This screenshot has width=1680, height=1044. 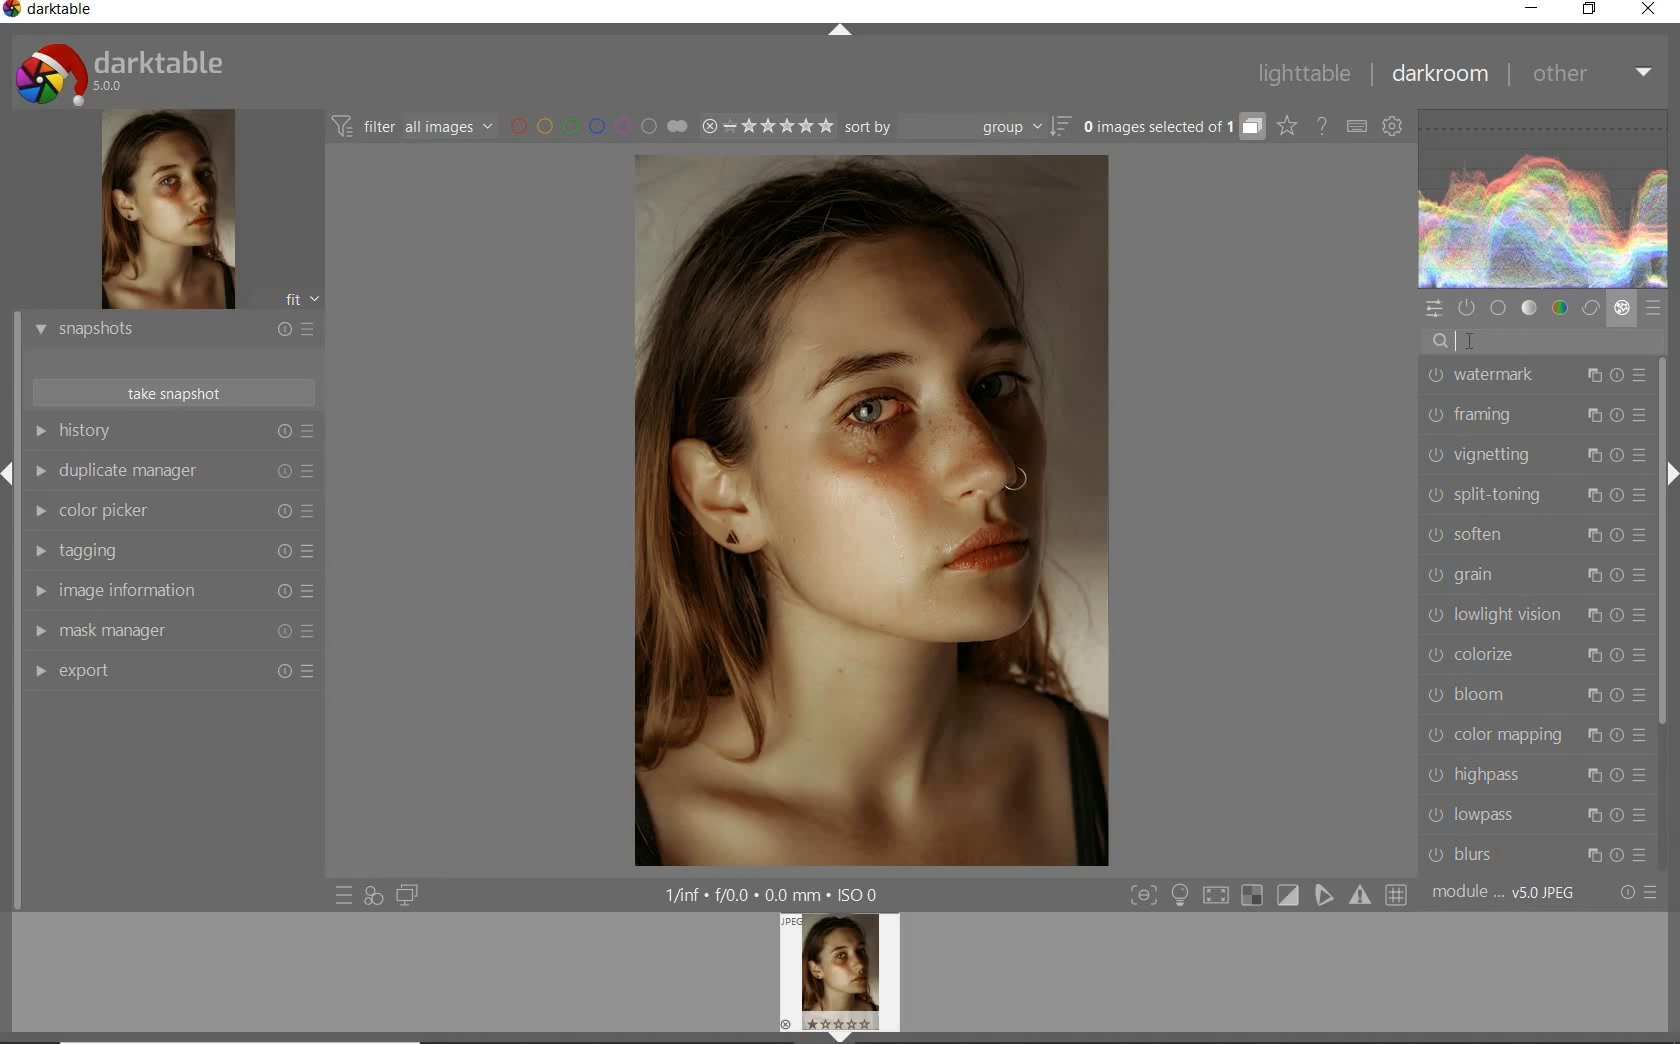 What do you see at coordinates (1543, 855) in the screenshot?
I see `blurs` at bounding box center [1543, 855].